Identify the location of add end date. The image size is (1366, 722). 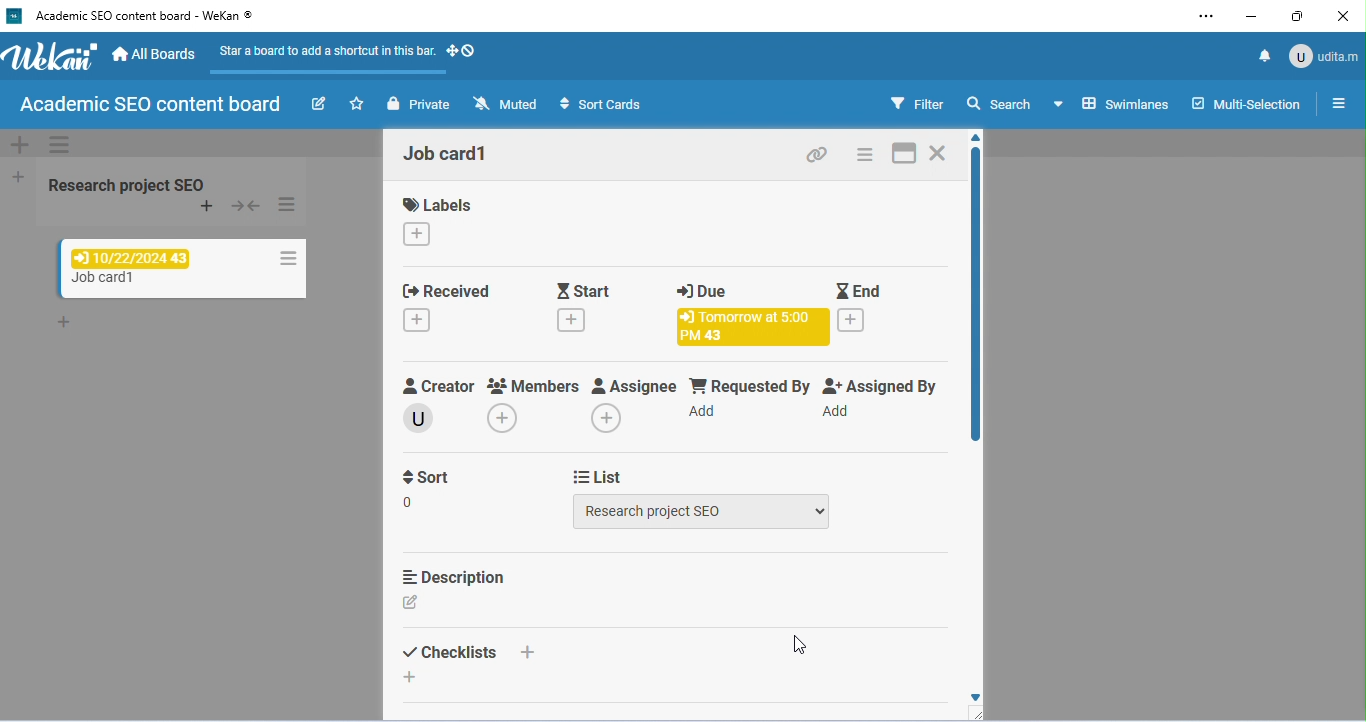
(851, 320).